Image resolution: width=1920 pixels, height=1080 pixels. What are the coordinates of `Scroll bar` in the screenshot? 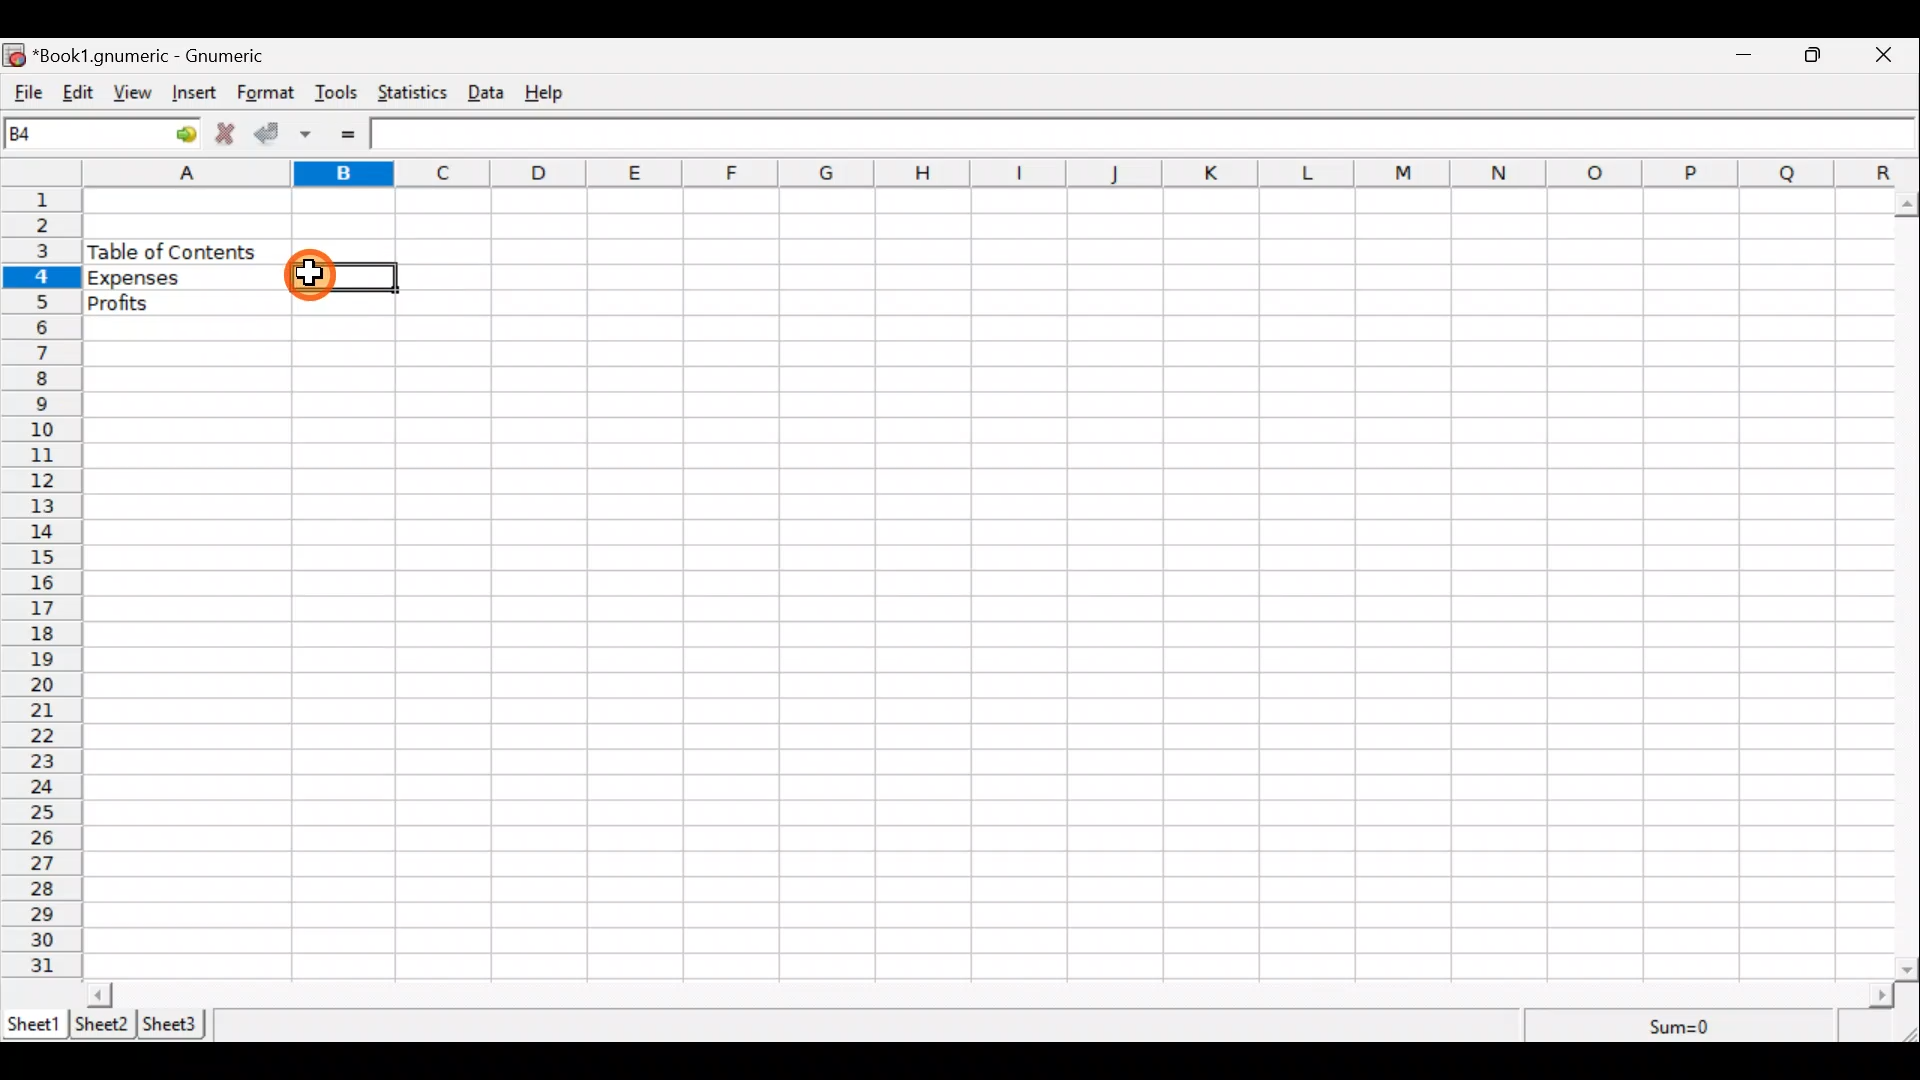 It's located at (1908, 582).